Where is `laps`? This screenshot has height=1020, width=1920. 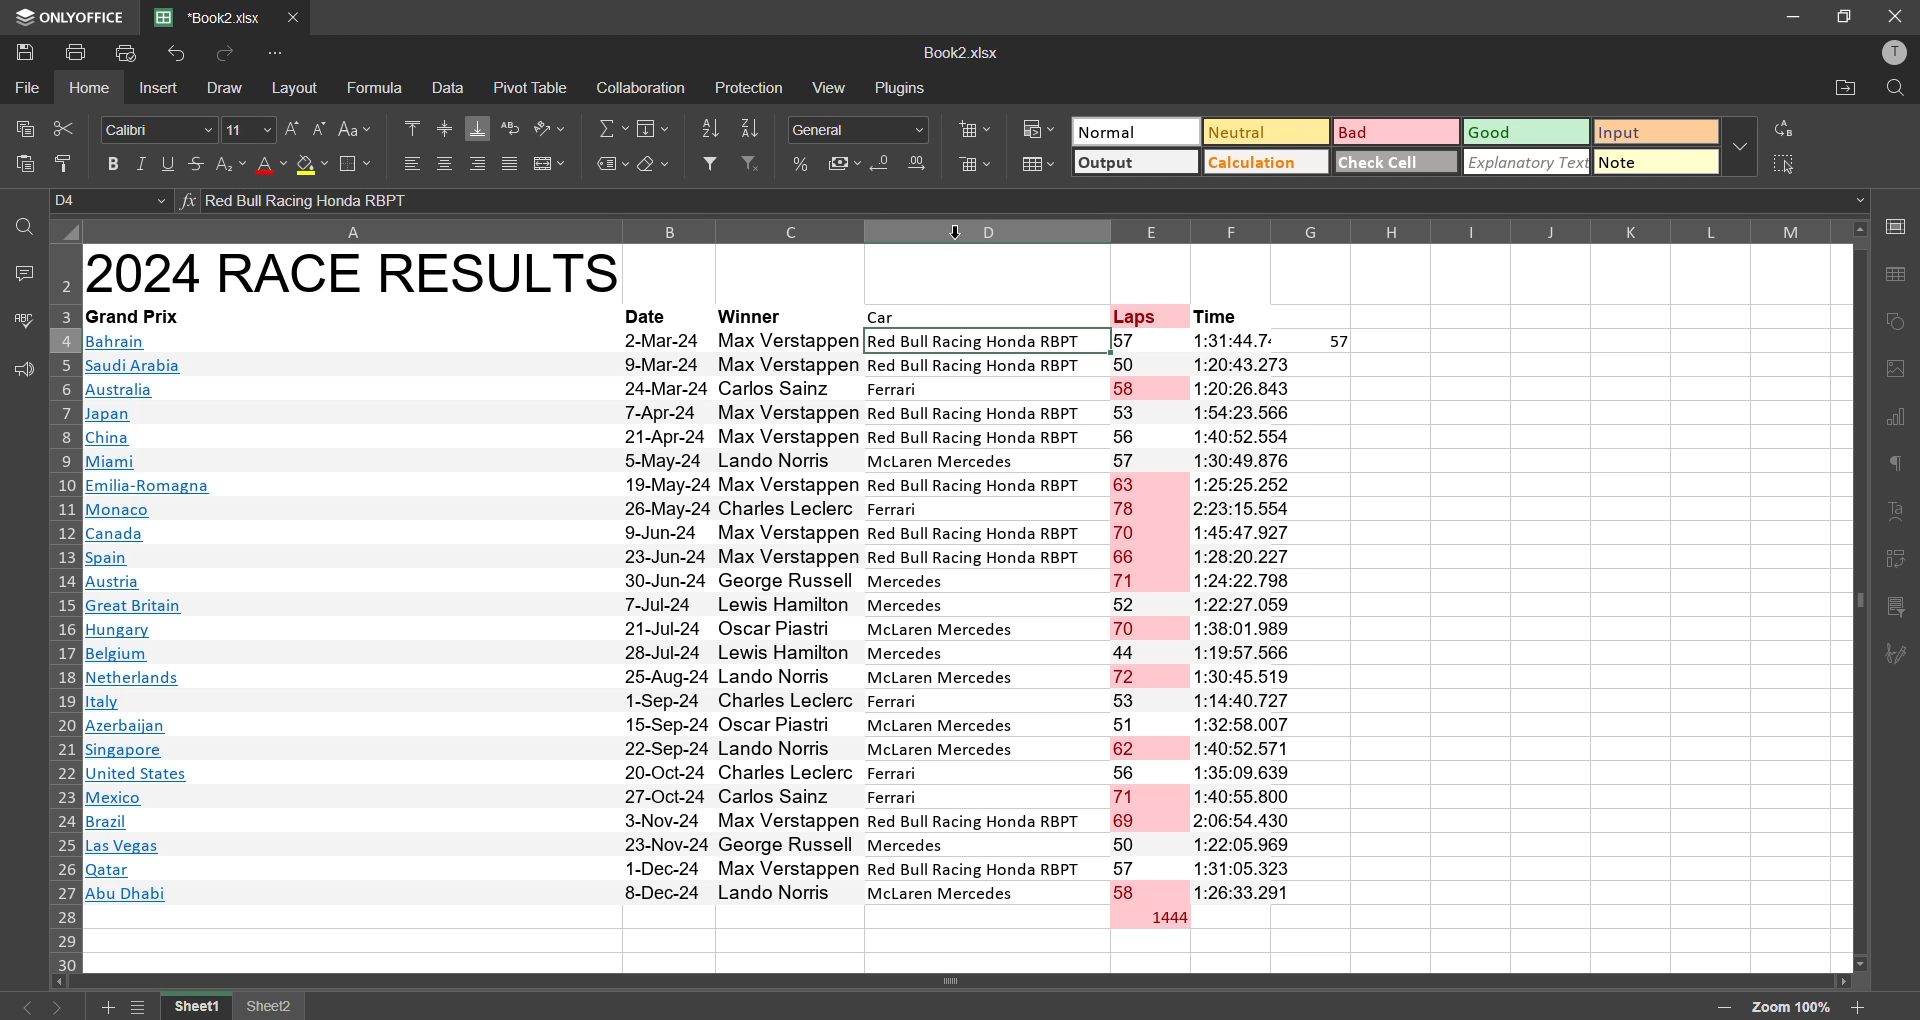
laps is located at coordinates (1137, 315).